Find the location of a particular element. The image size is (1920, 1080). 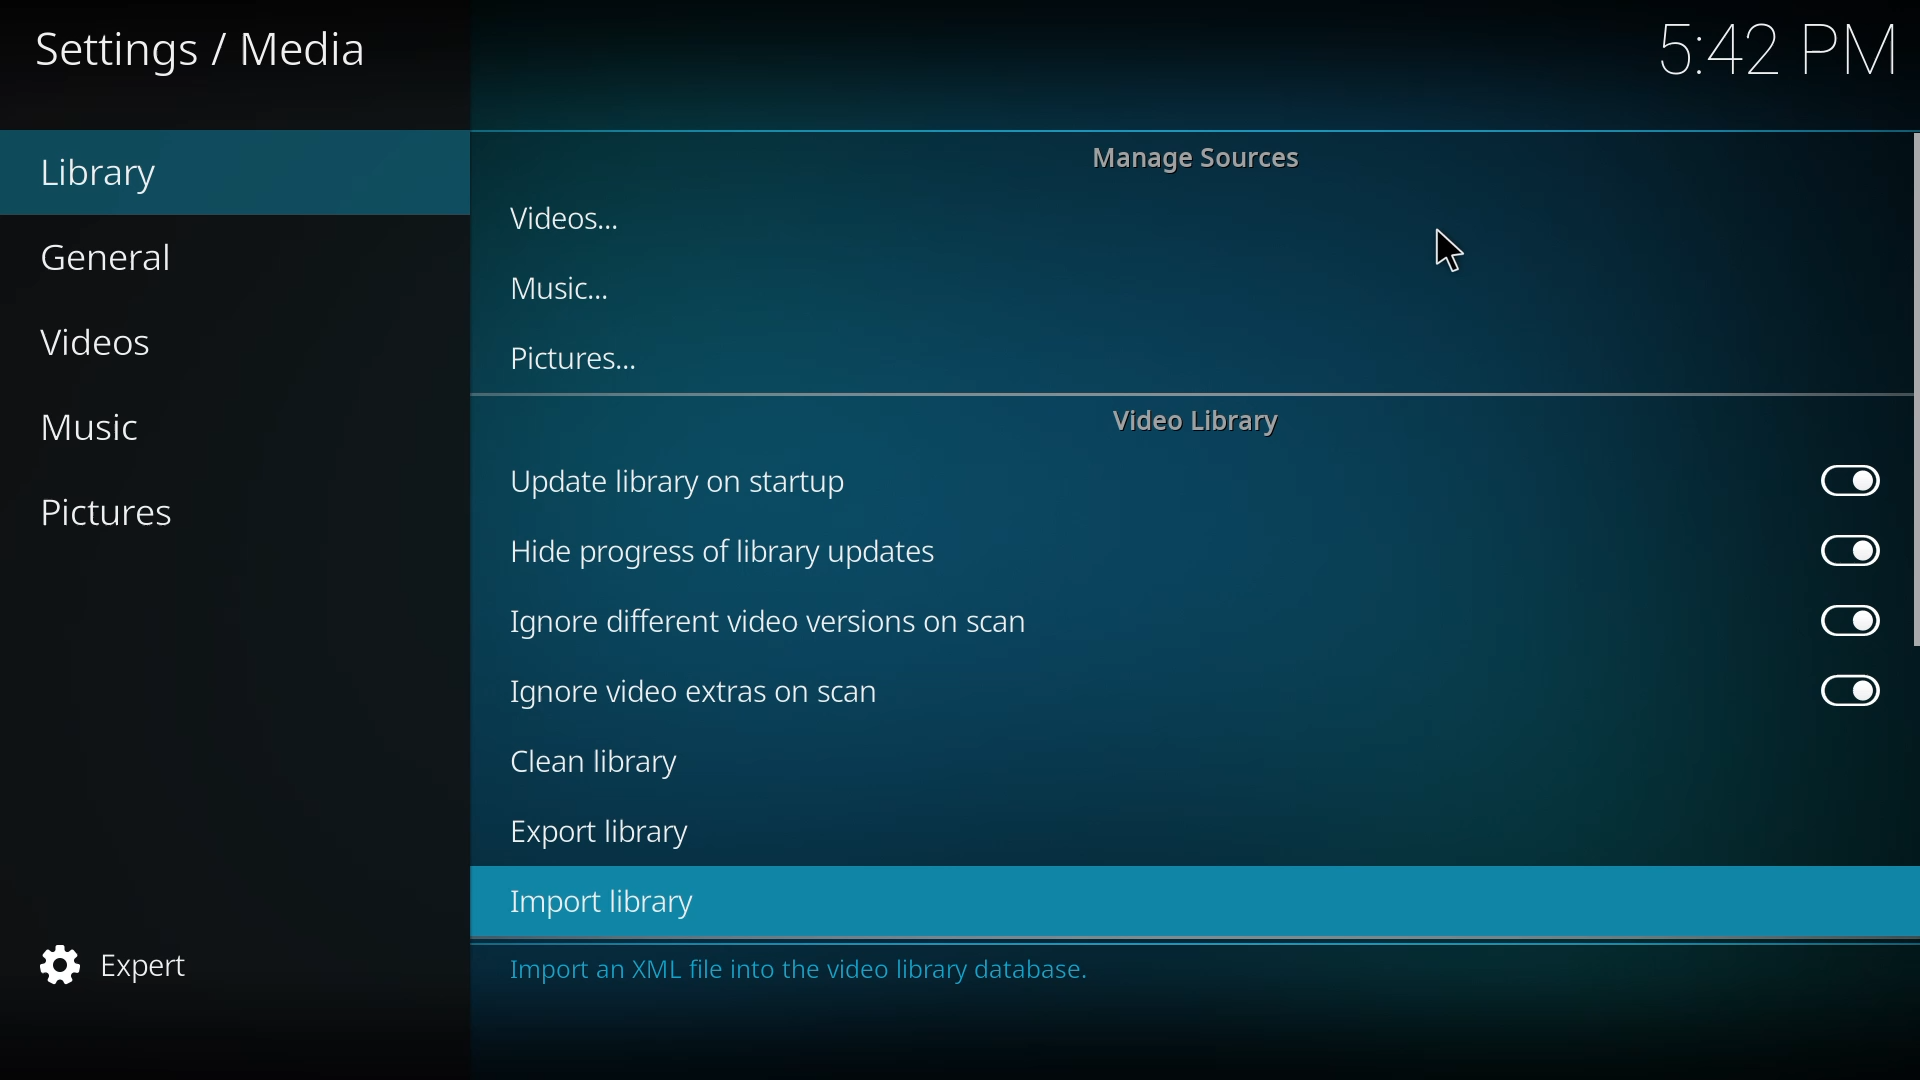

import library is located at coordinates (596, 901).